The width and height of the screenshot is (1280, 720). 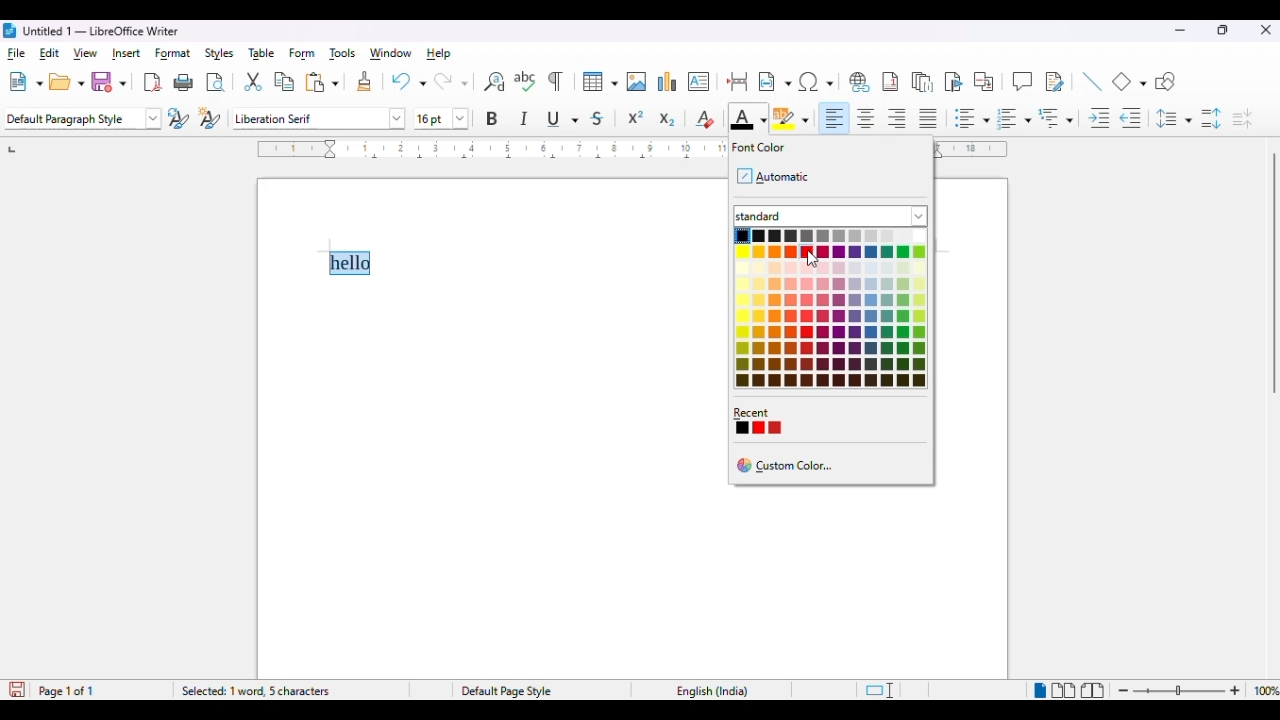 What do you see at coordinates (1211, 119) in the screenshot?
I see `increase paragraph spacing` at bounding box center [1211, 119].